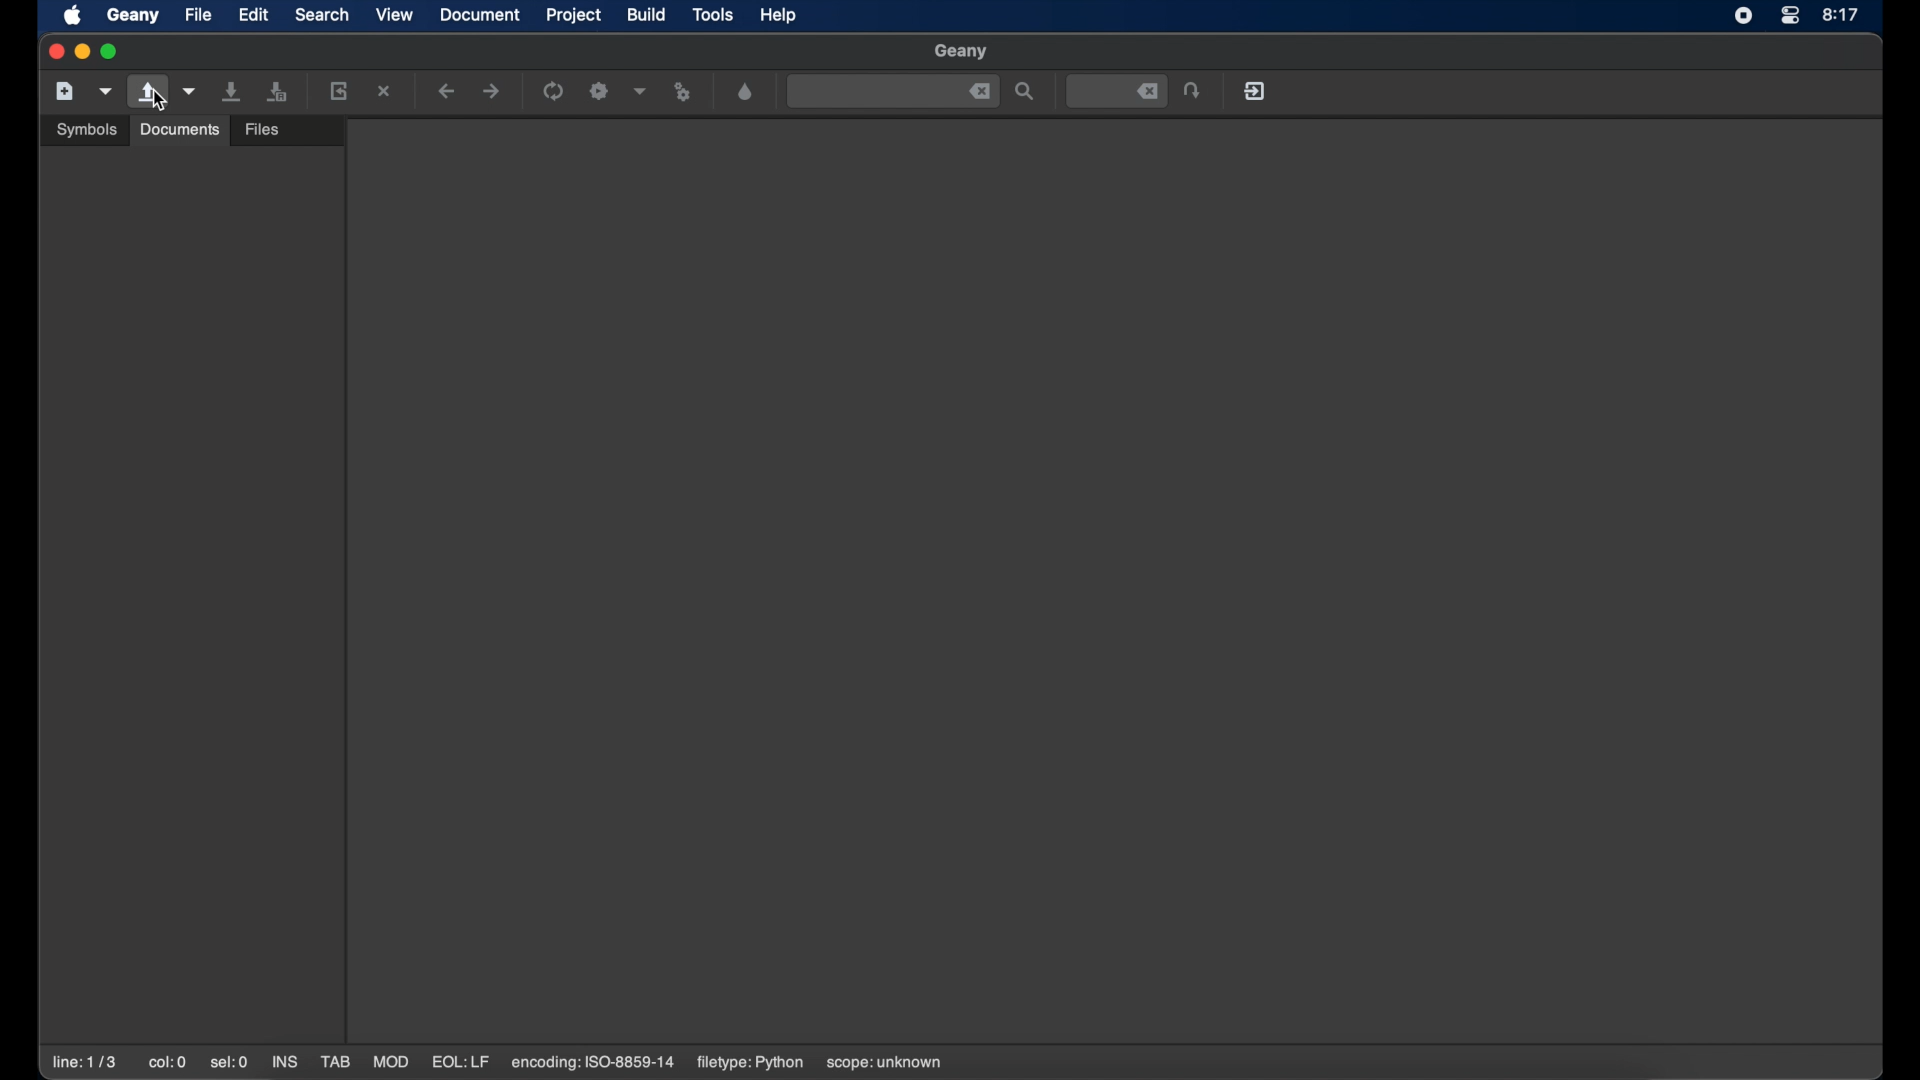  What do you see at coordinates (54, 50) in the screenshot?
I see `close` at bounding box center [54, 50].